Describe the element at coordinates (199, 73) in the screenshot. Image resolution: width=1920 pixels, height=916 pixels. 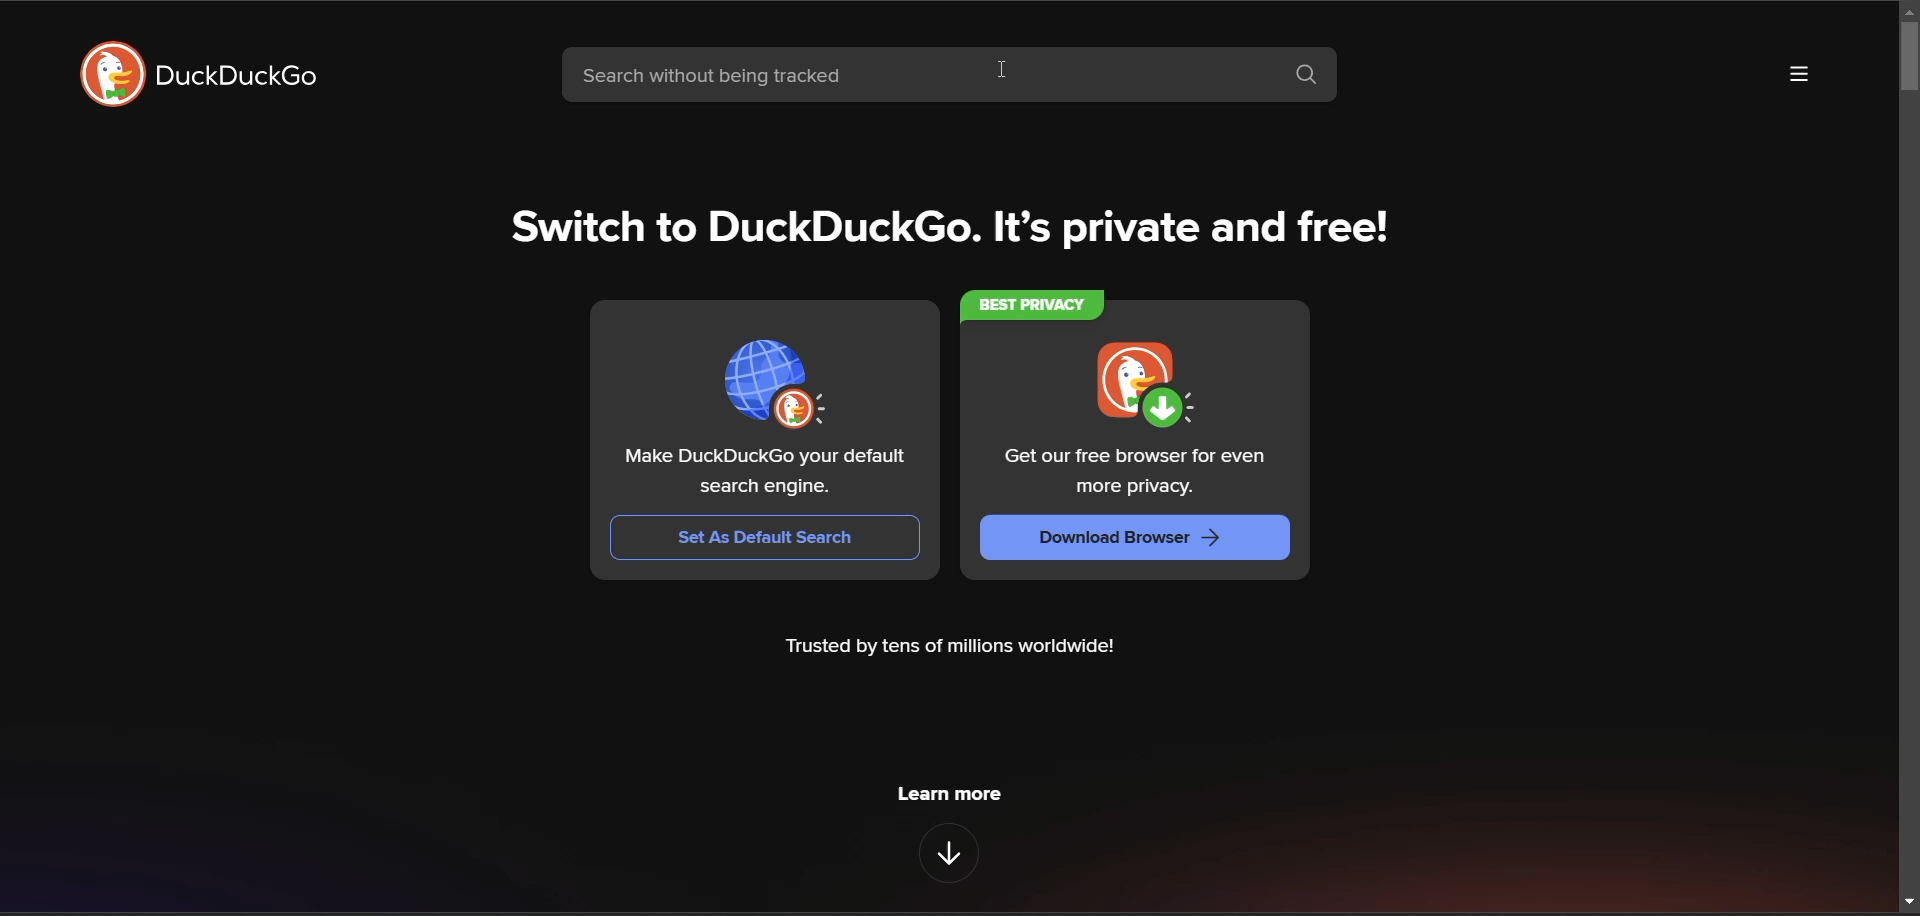
I see `logo and title` at that location.